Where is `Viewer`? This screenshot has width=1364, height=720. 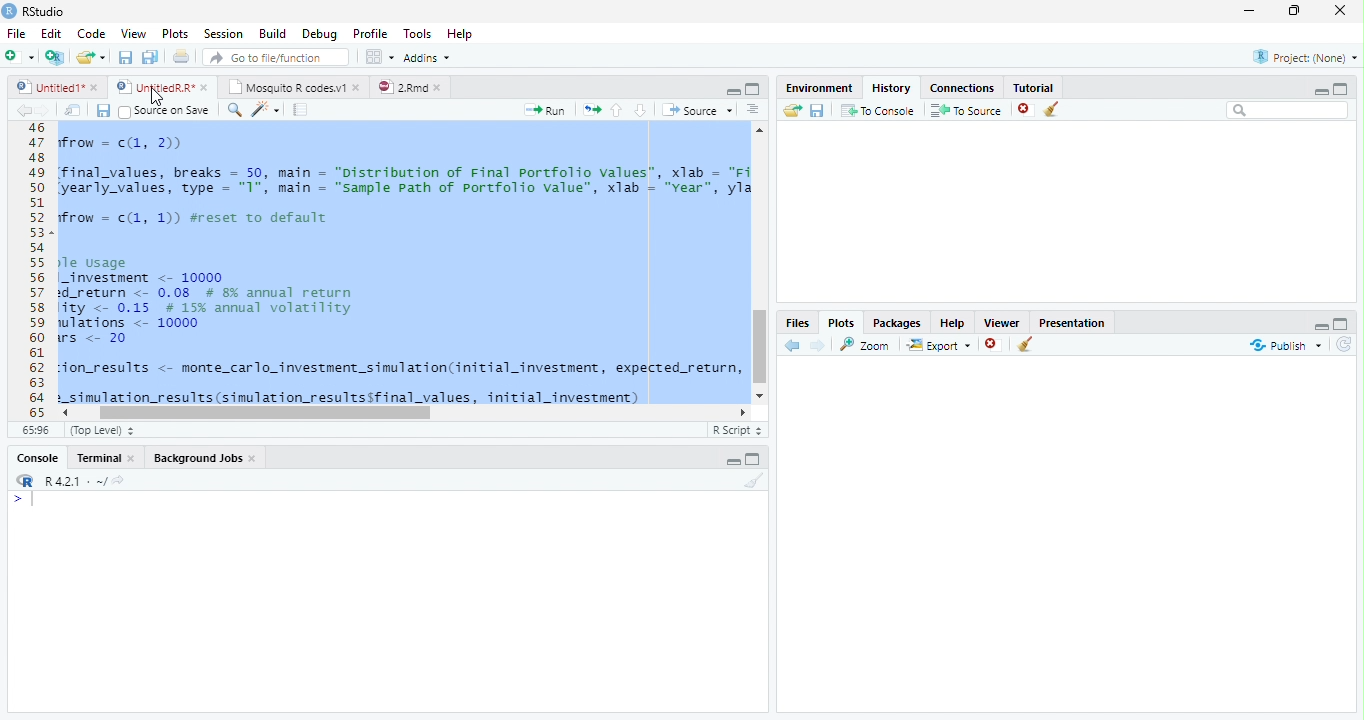
Viewer is located at coordinates (1003, 320).